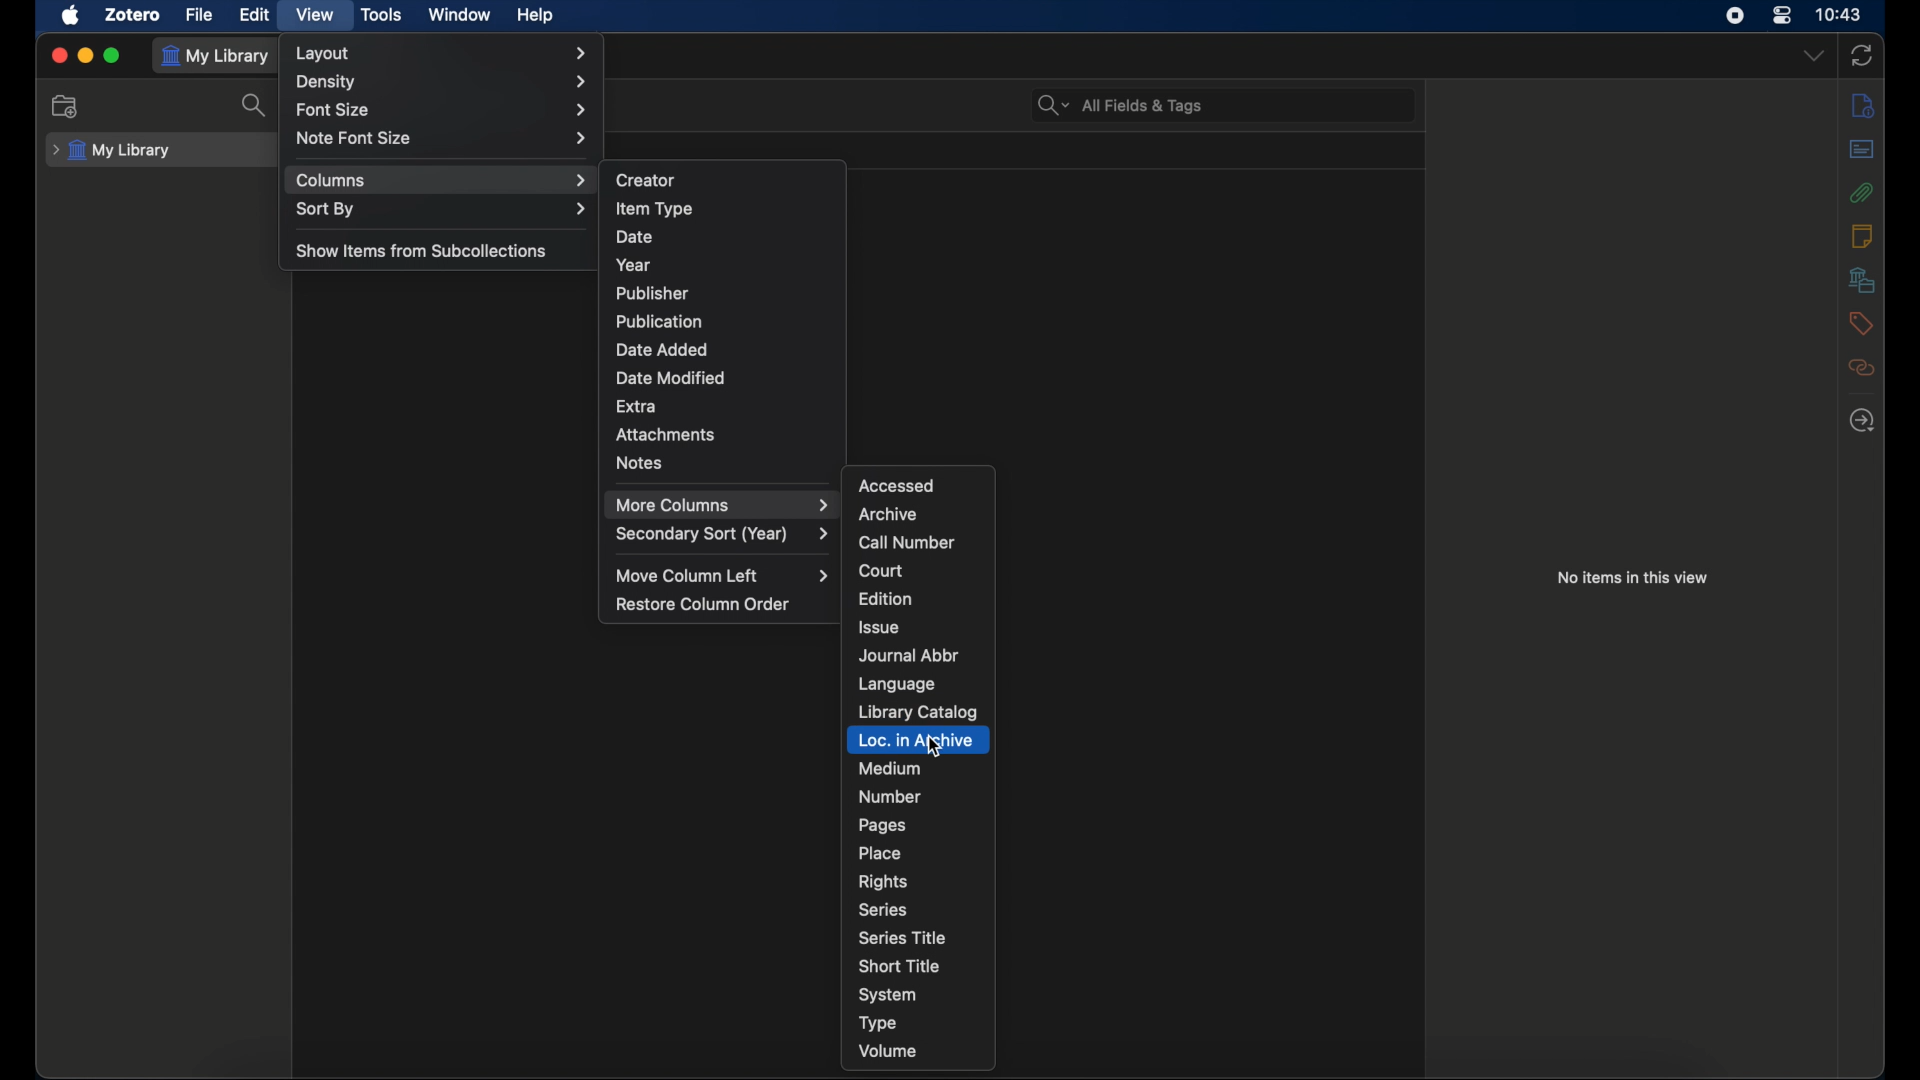 This screenshot has width=1920, height=1080. I want to click on show items from subcollections, so click(422, 252).